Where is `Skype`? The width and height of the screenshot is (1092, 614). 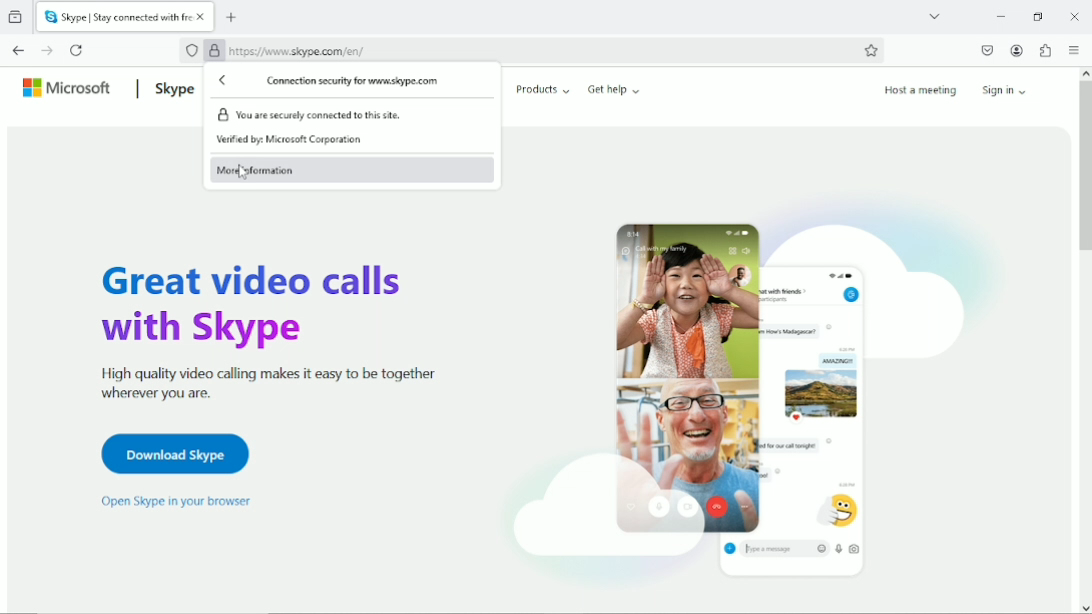
Skype is located at coordinates (172, 88).